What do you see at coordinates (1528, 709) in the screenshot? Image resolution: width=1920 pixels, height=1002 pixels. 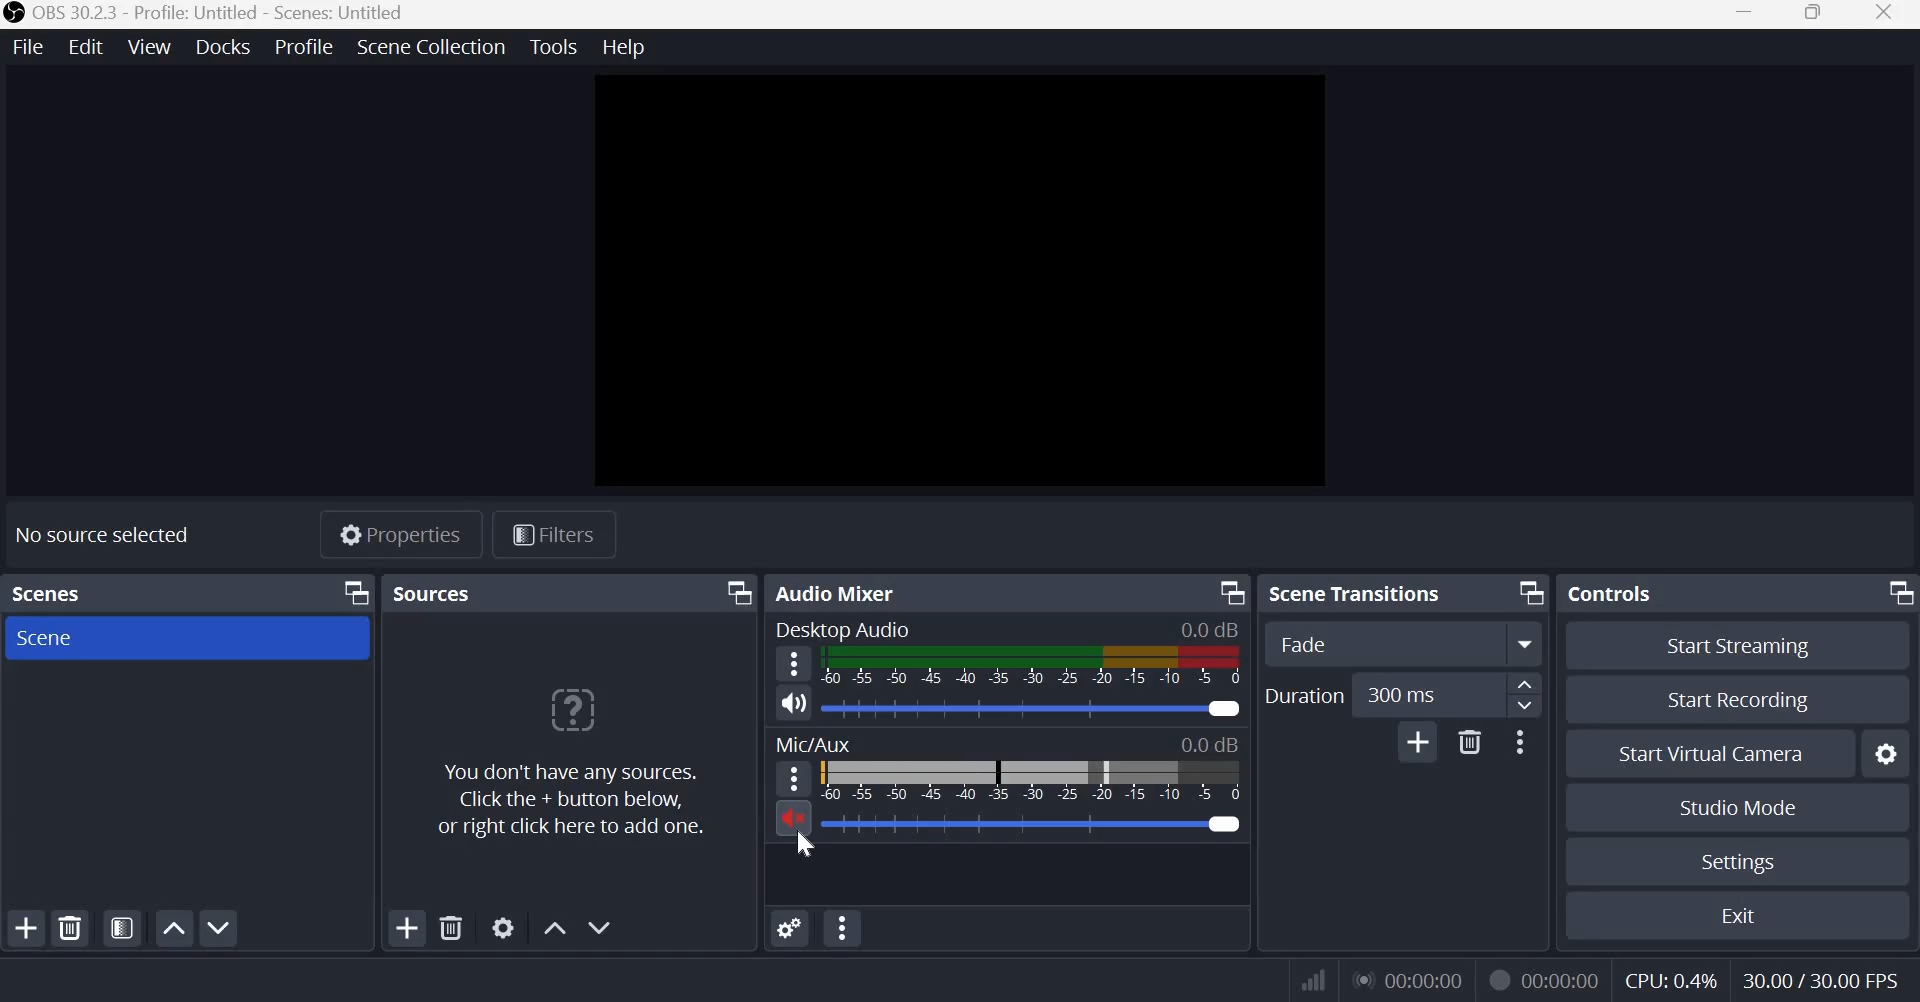 I see `Decrease` at bounding box center [1528, 709].